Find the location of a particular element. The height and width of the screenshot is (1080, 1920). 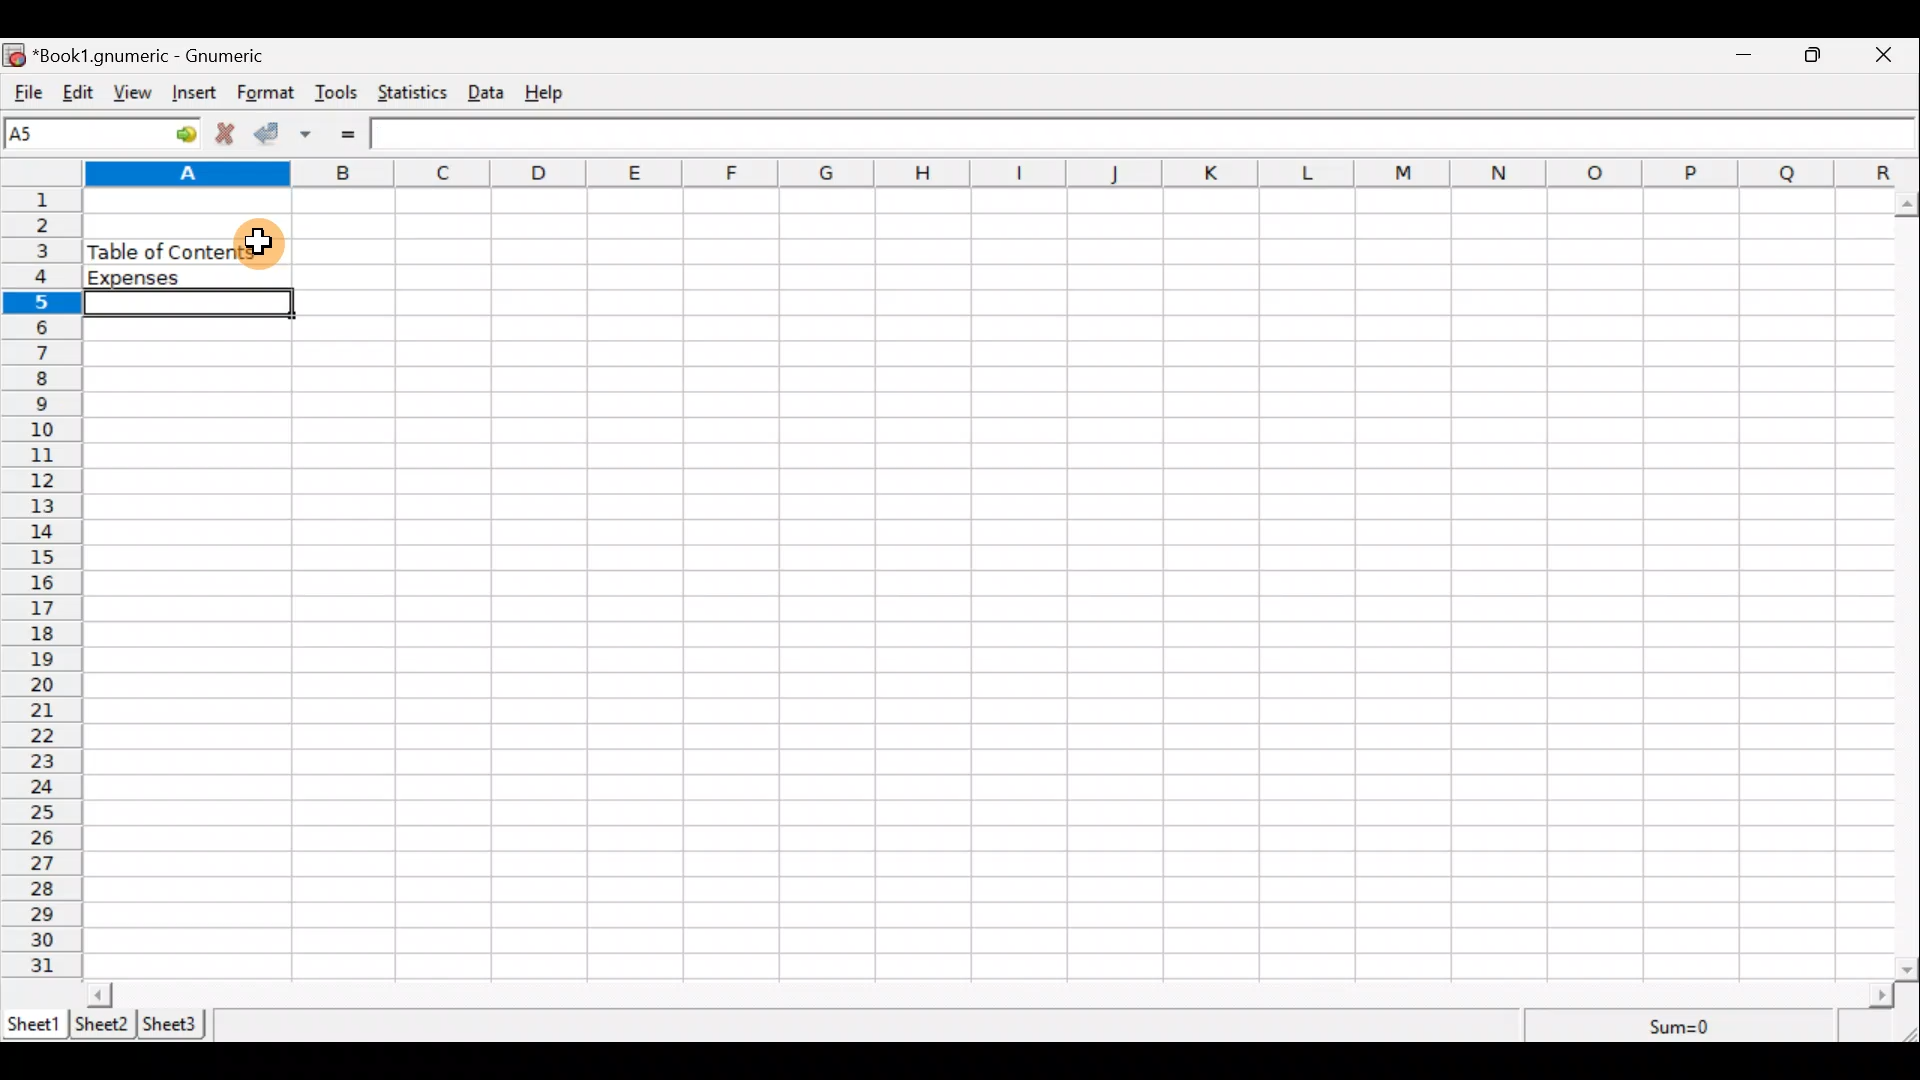

numbering column is located at coordinates (40, 586).